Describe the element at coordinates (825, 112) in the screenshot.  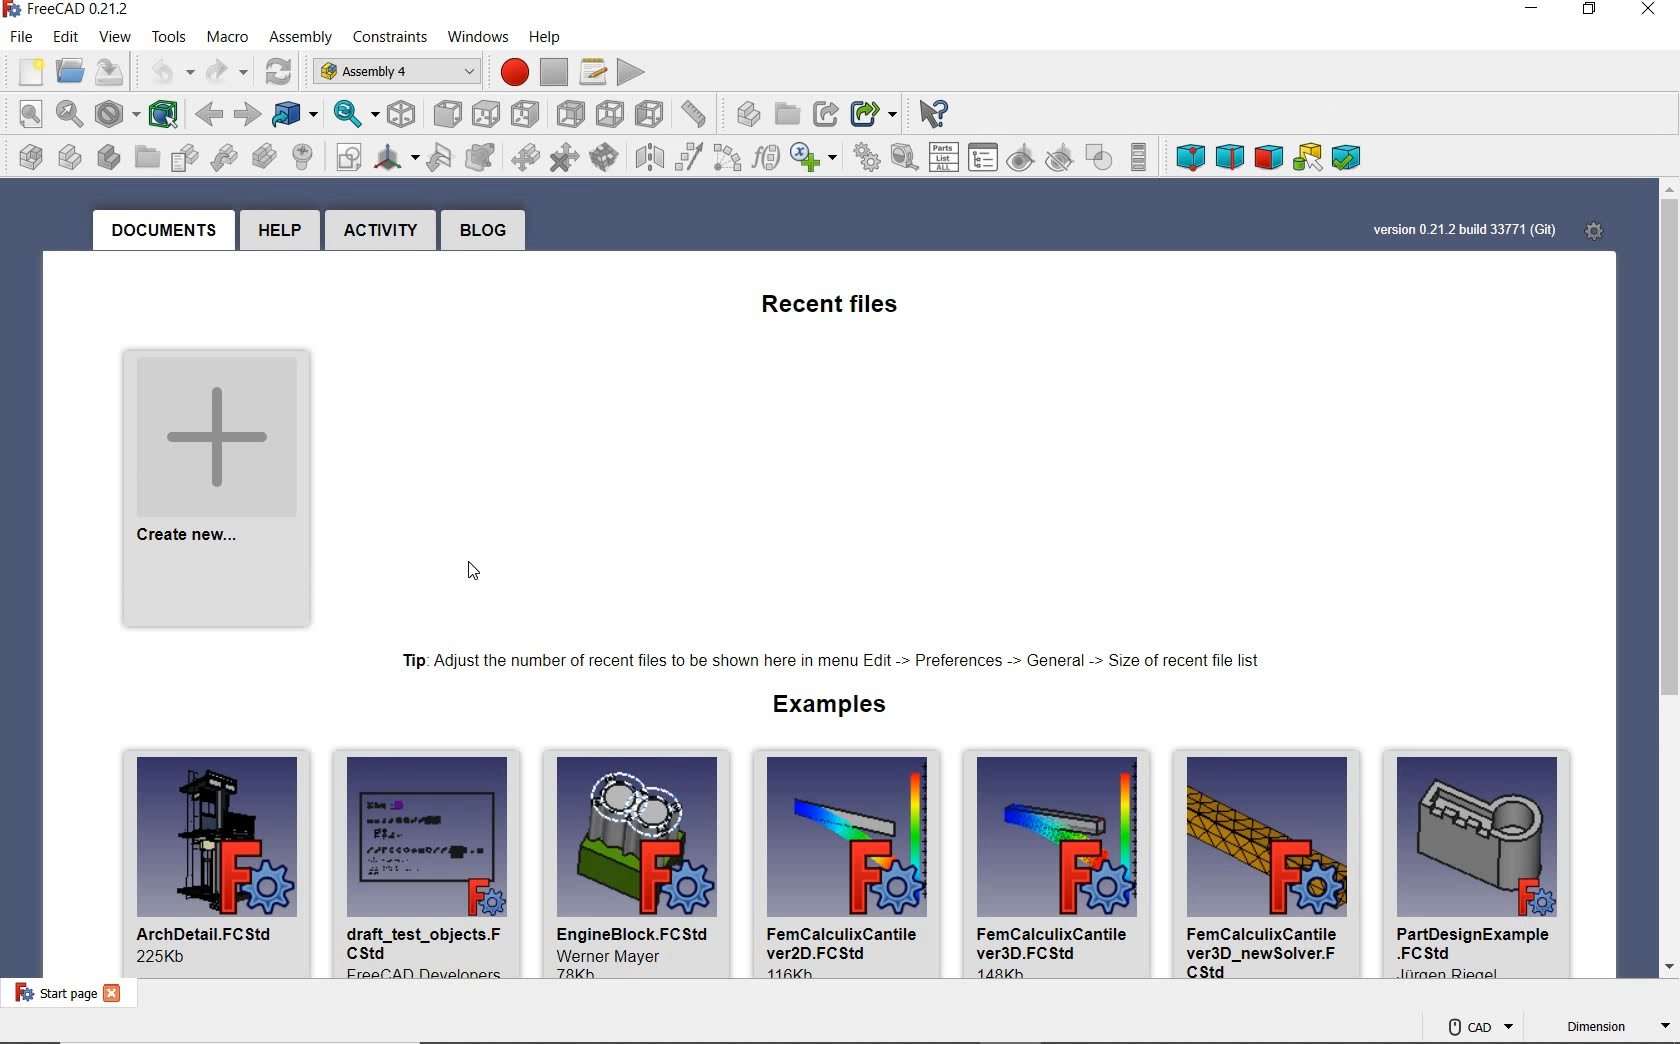
I see `MAKE LINK` at that location.